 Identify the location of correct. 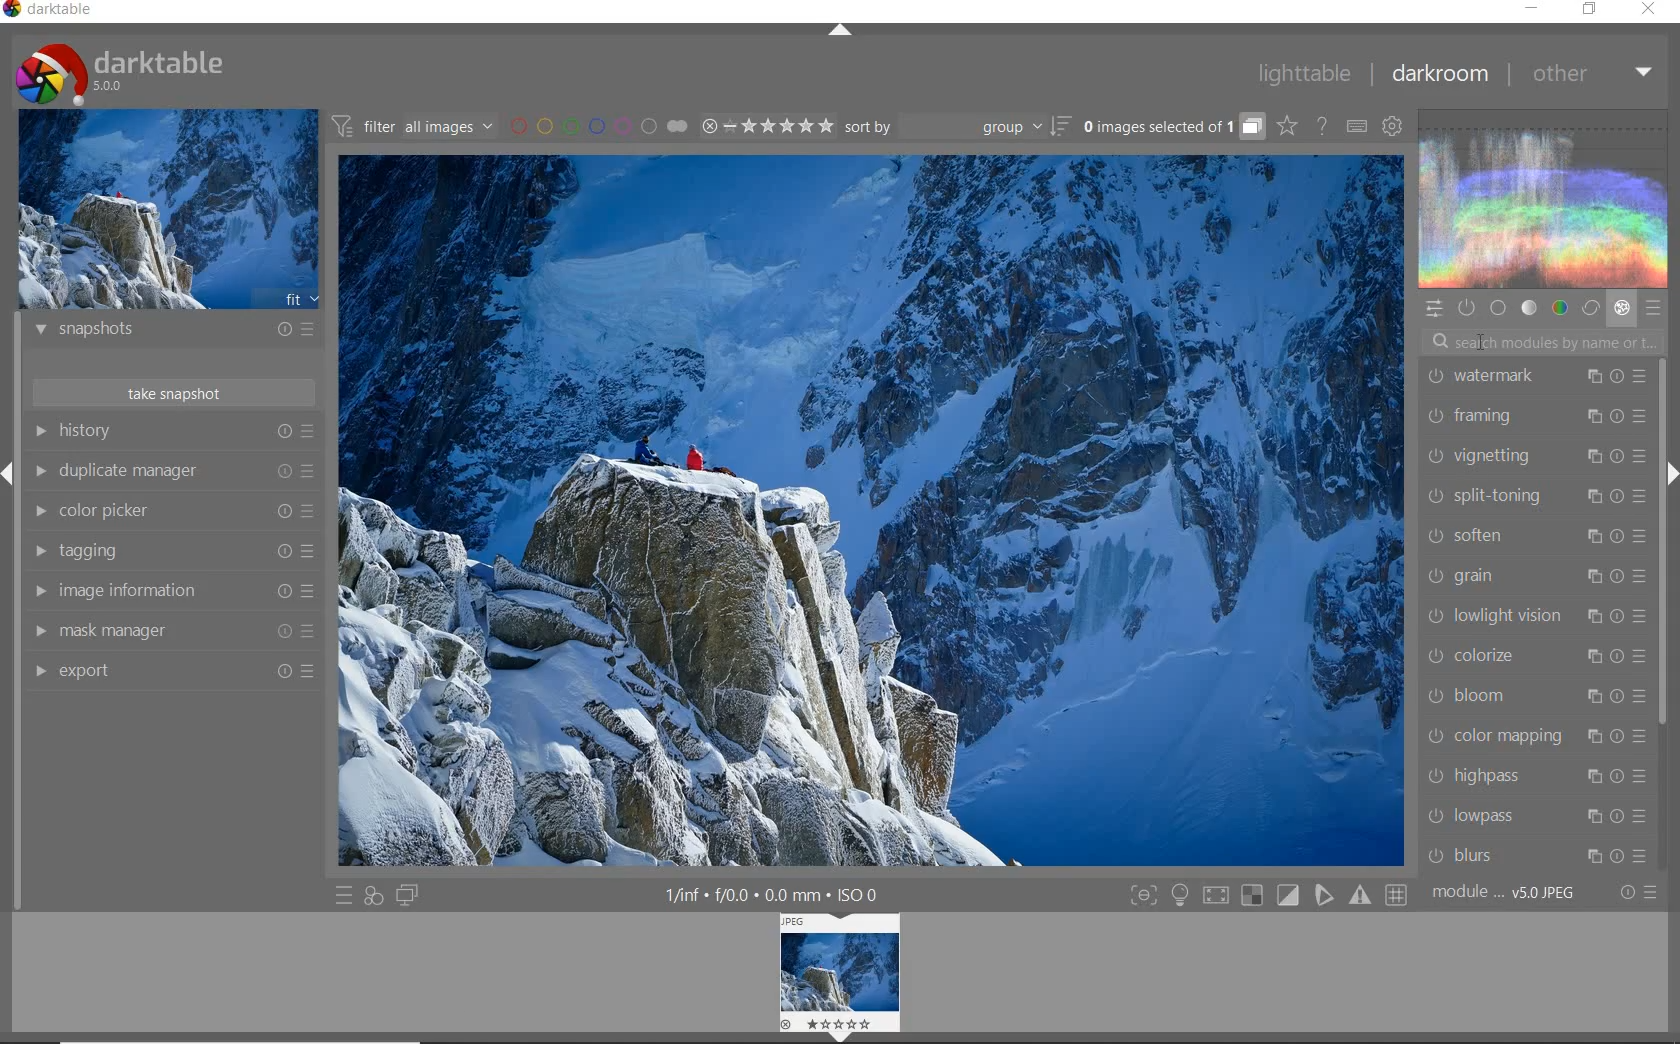
(1590, 307).